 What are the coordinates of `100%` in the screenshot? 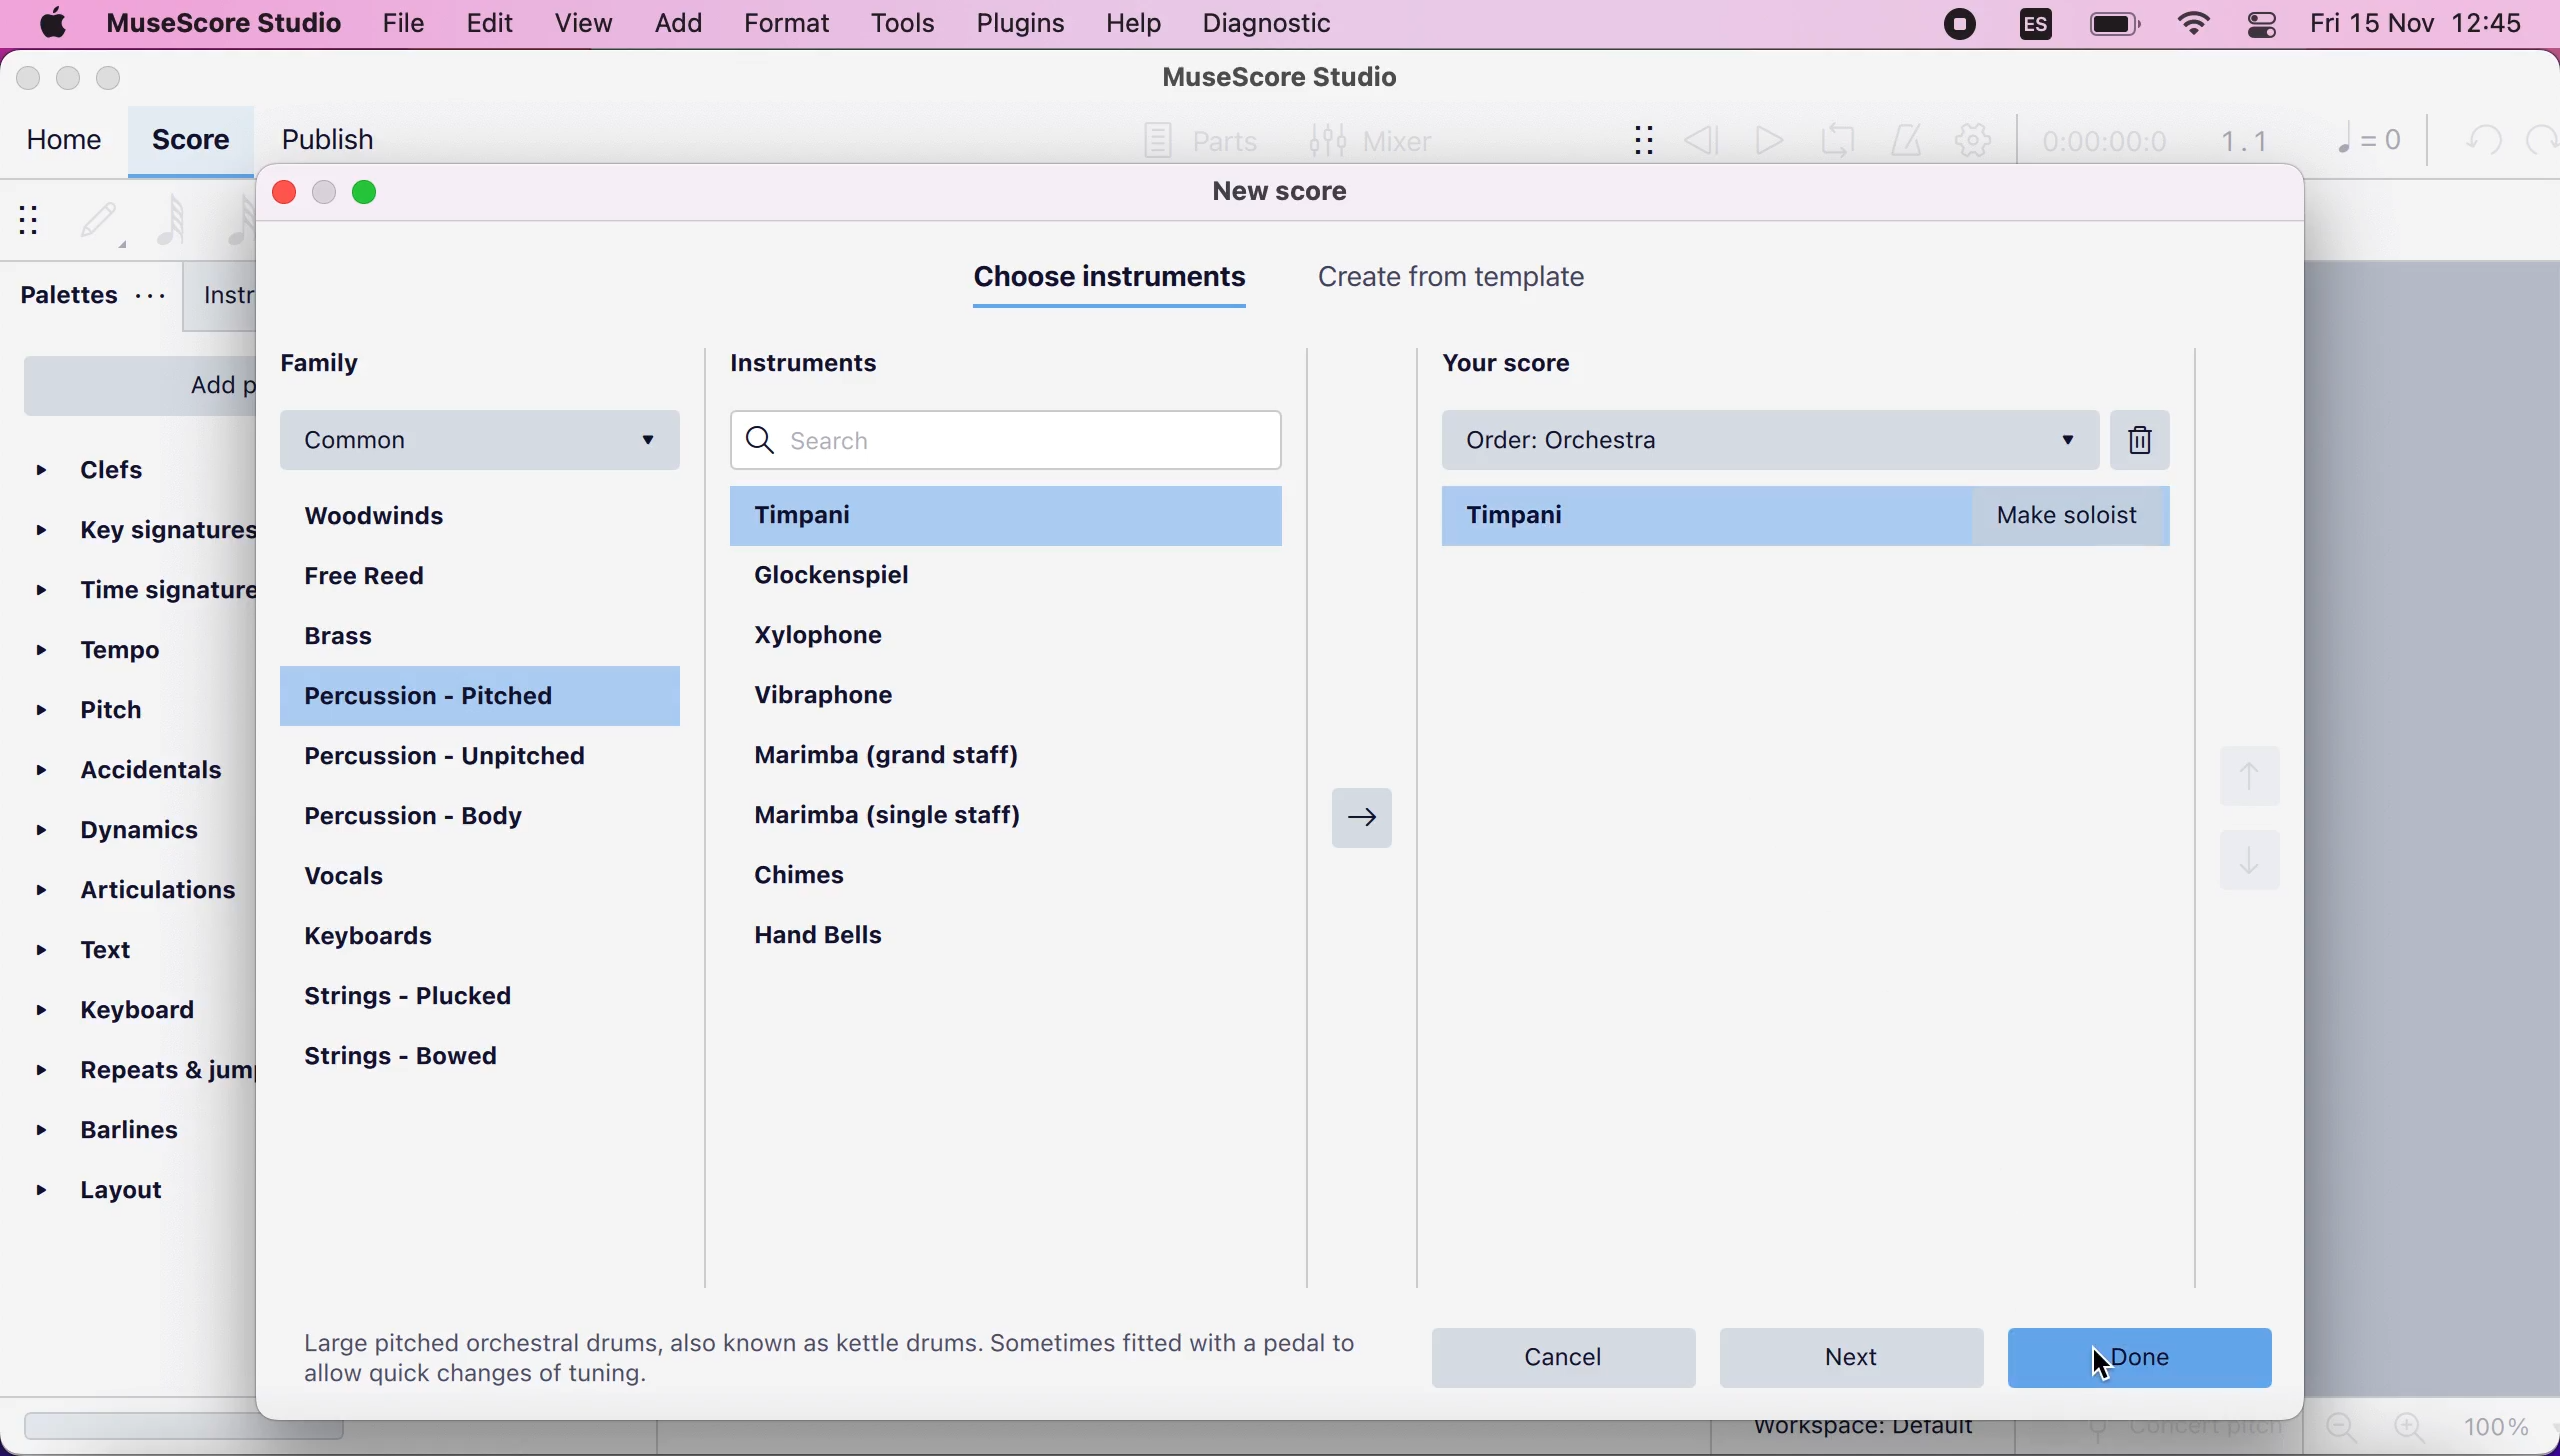 It's located at (2501, 1425).